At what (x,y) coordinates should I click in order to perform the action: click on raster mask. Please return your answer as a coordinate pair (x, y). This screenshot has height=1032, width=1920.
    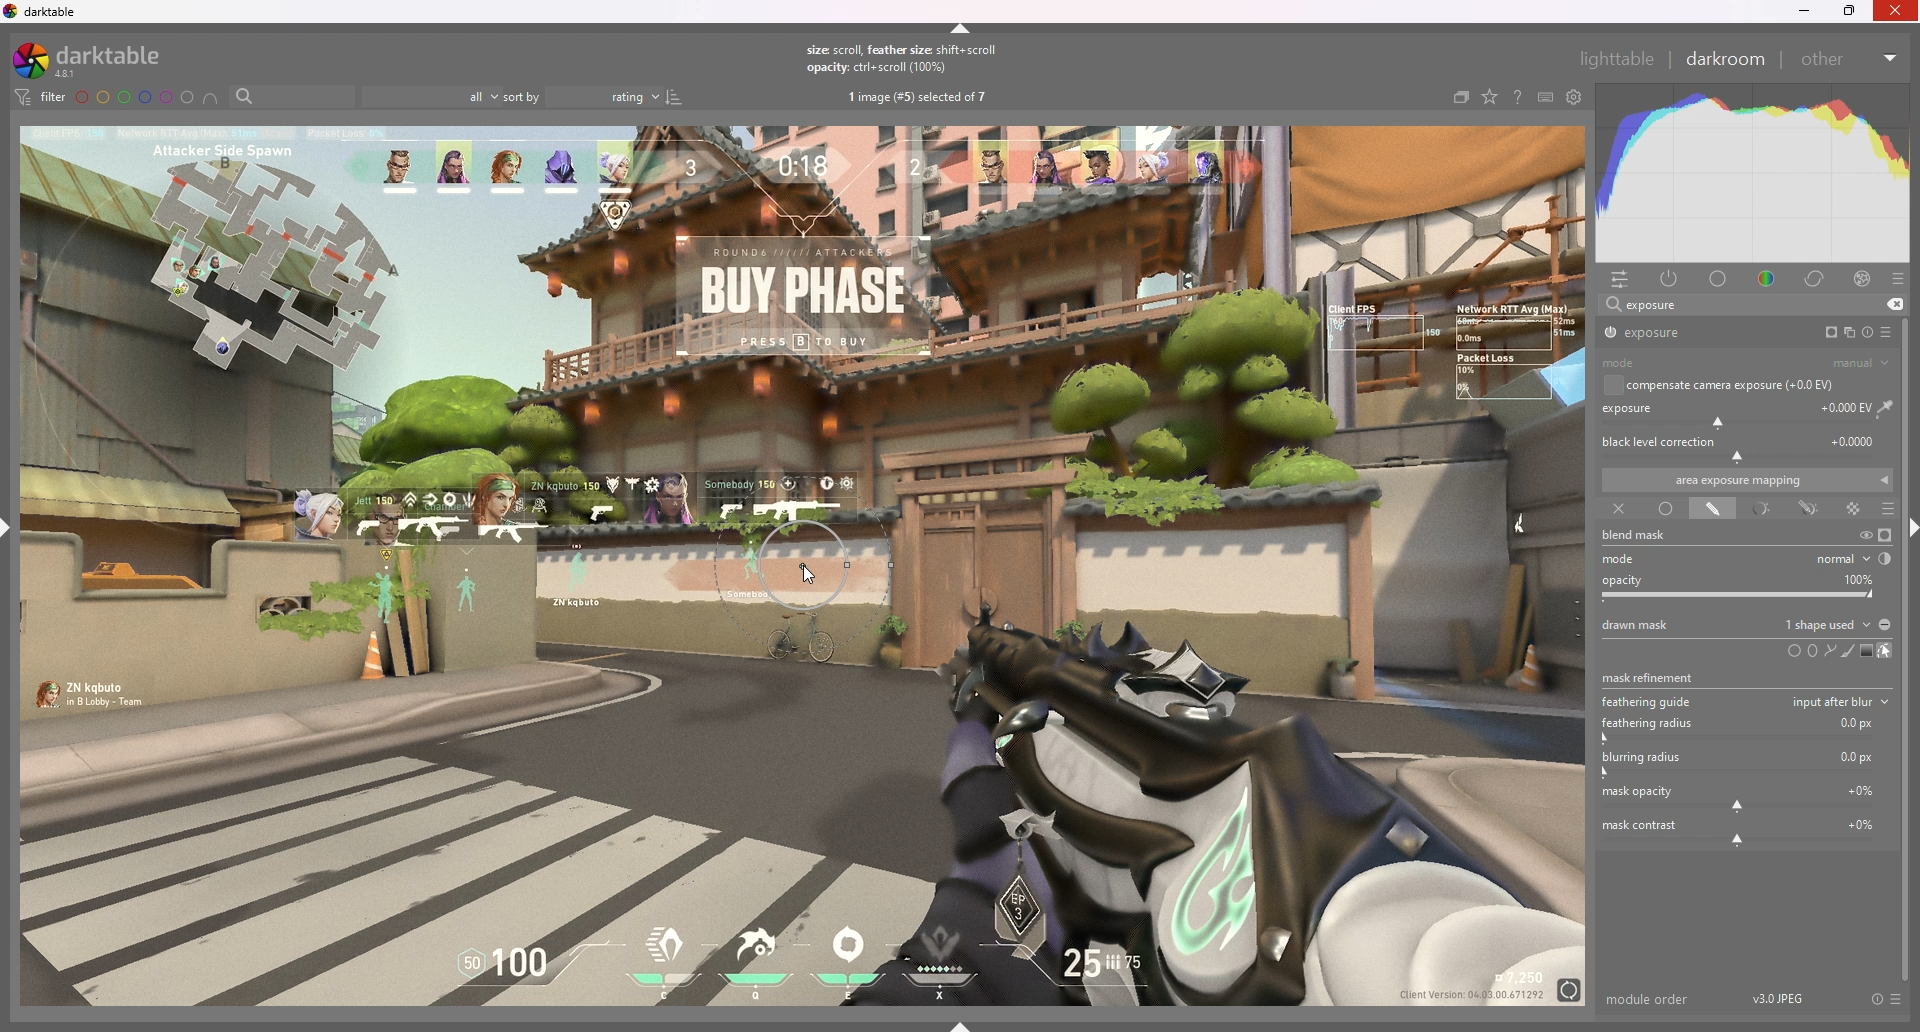
    Looking at the image, I should click on (1854, 508).